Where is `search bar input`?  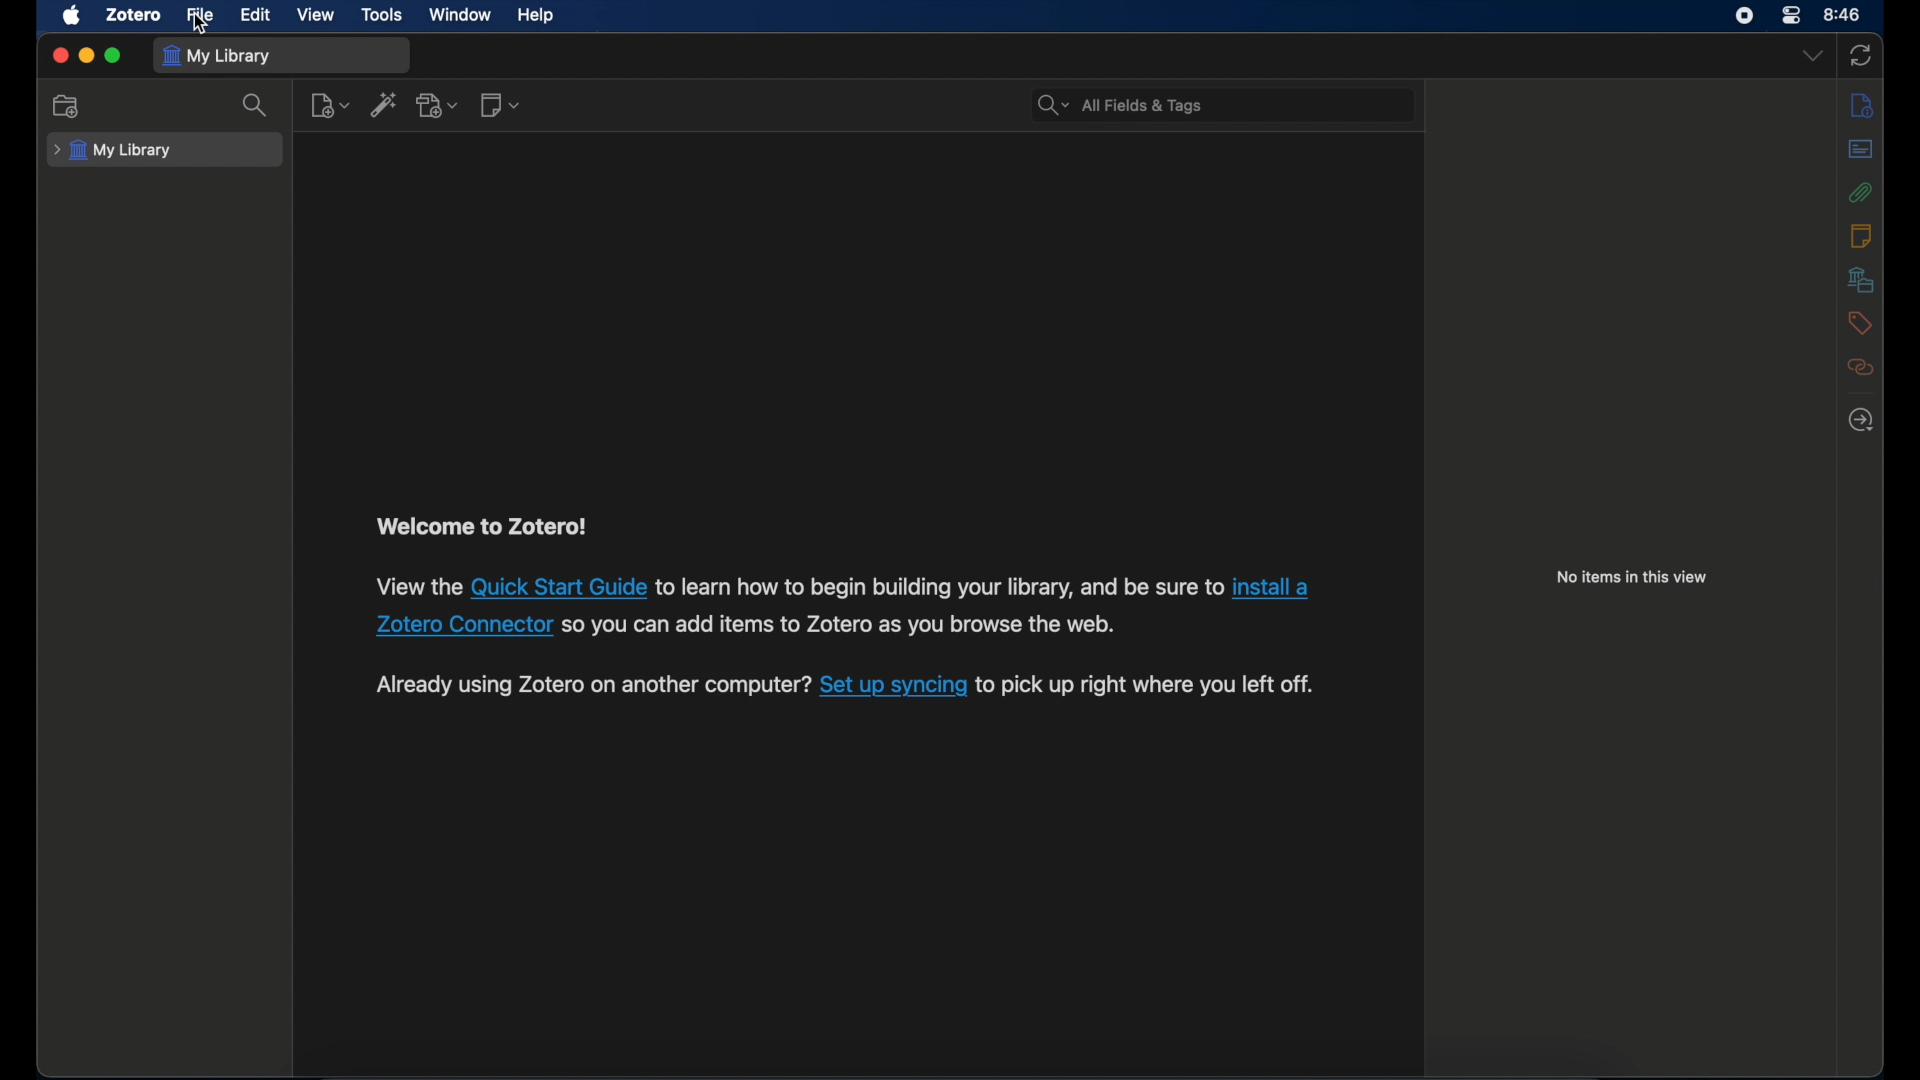 search bar input is located at coordinates (1244, 104).